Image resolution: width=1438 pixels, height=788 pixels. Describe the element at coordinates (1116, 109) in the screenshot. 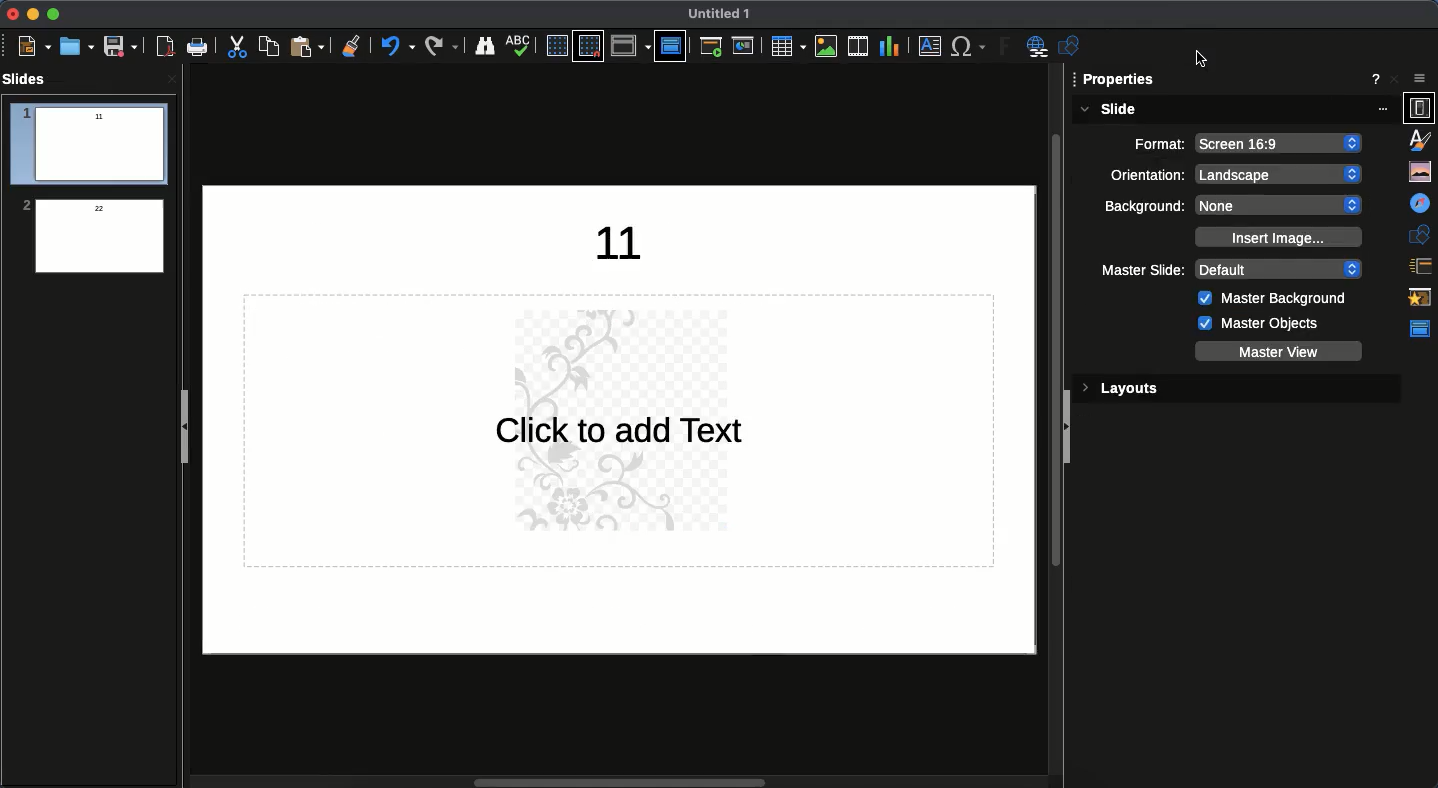

I see `Slide` at that location.